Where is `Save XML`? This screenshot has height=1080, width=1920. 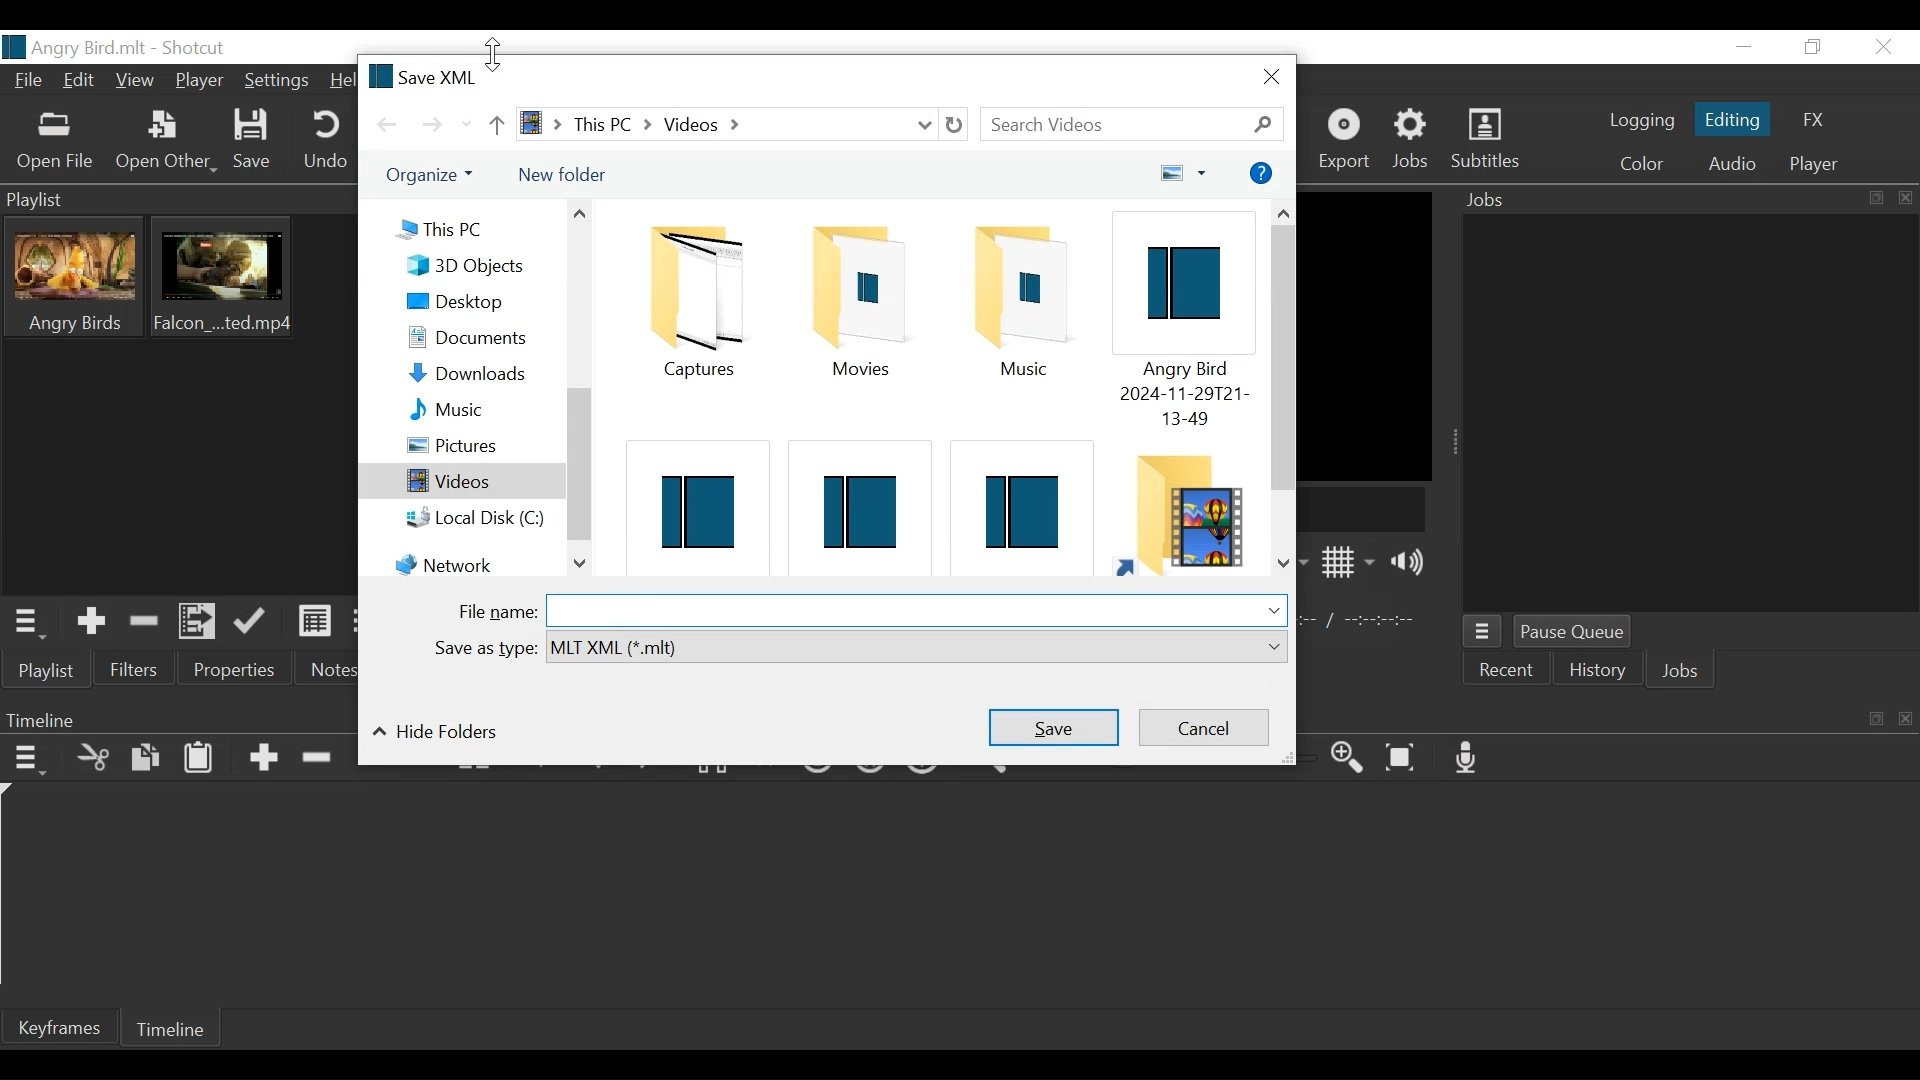 Save XML is located at coordinates (428, 74).